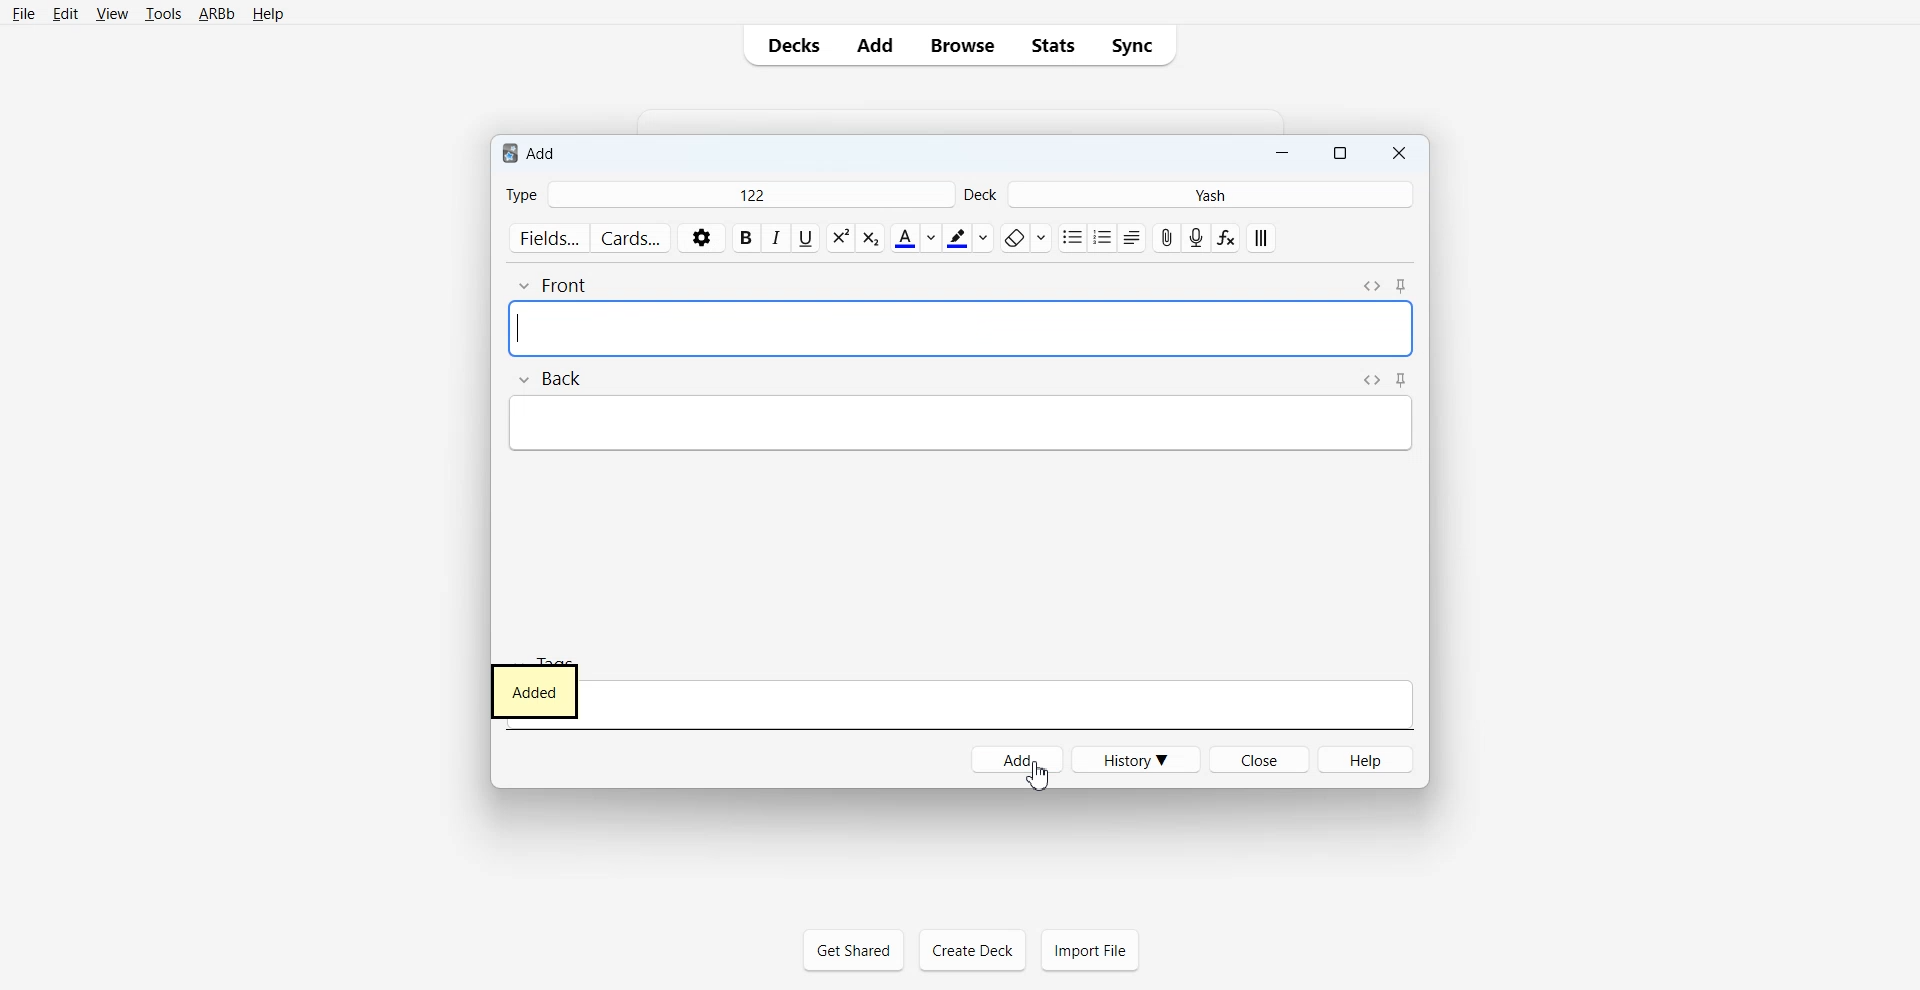 The image size is (1920, 990). I want to click on Import File, so click(1090, 949).